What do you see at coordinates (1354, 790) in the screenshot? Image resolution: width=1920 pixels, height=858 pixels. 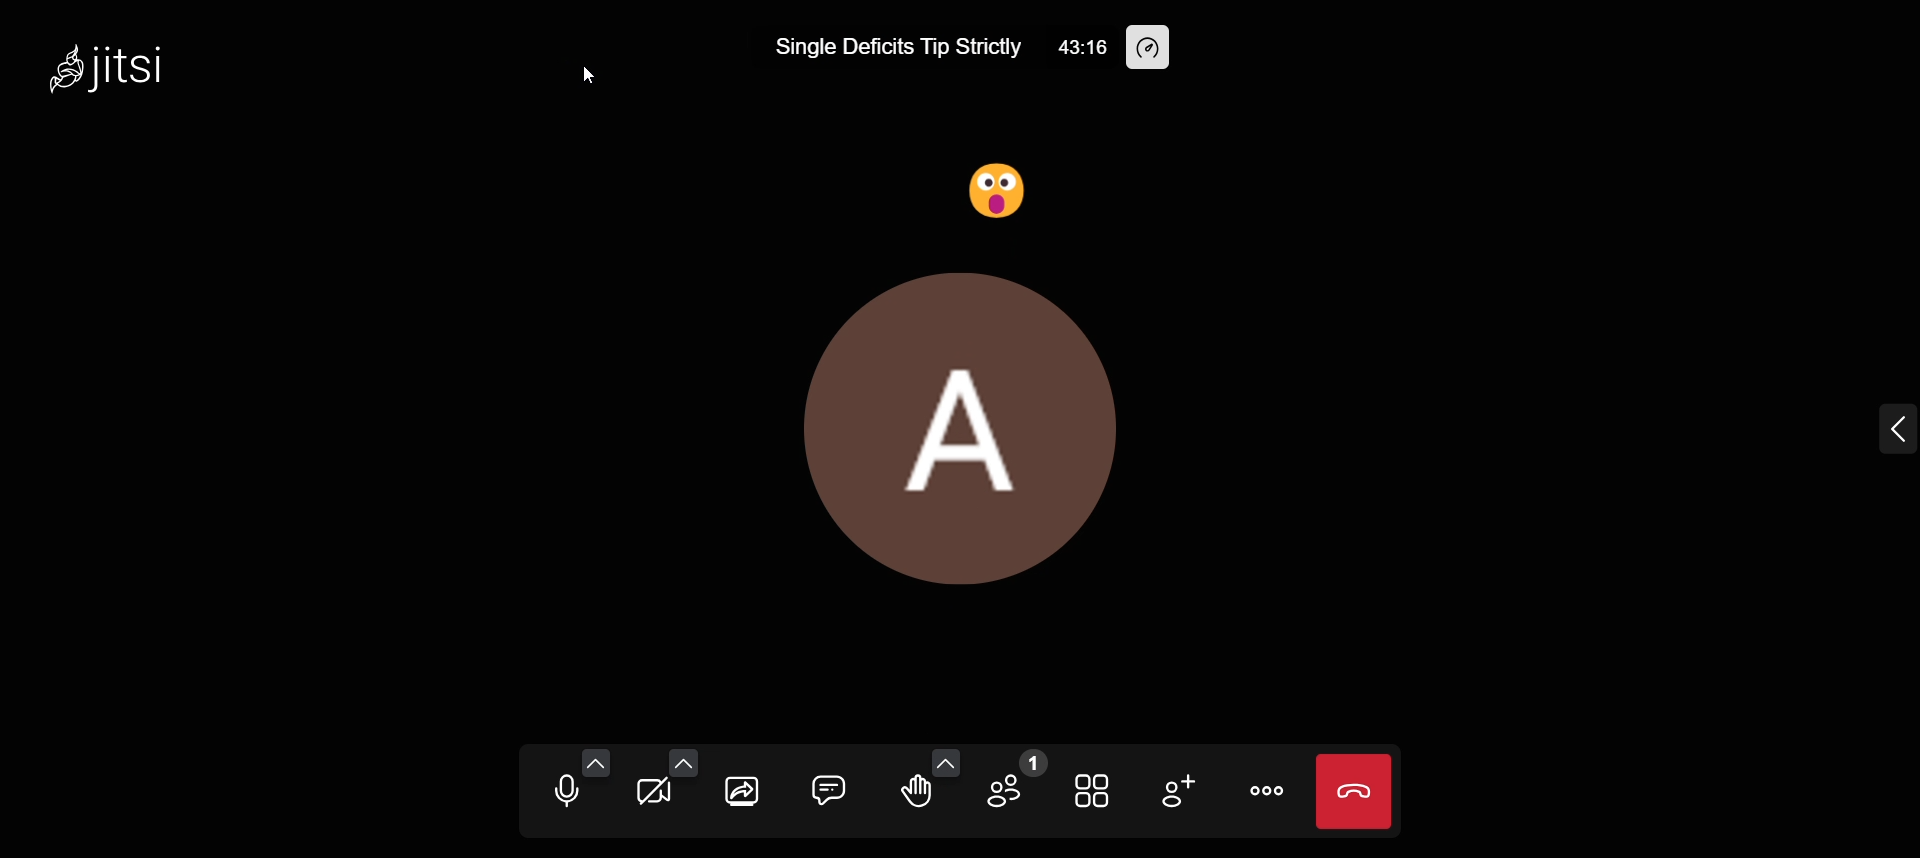 I see `end call` at bounding box center [1354, 790].